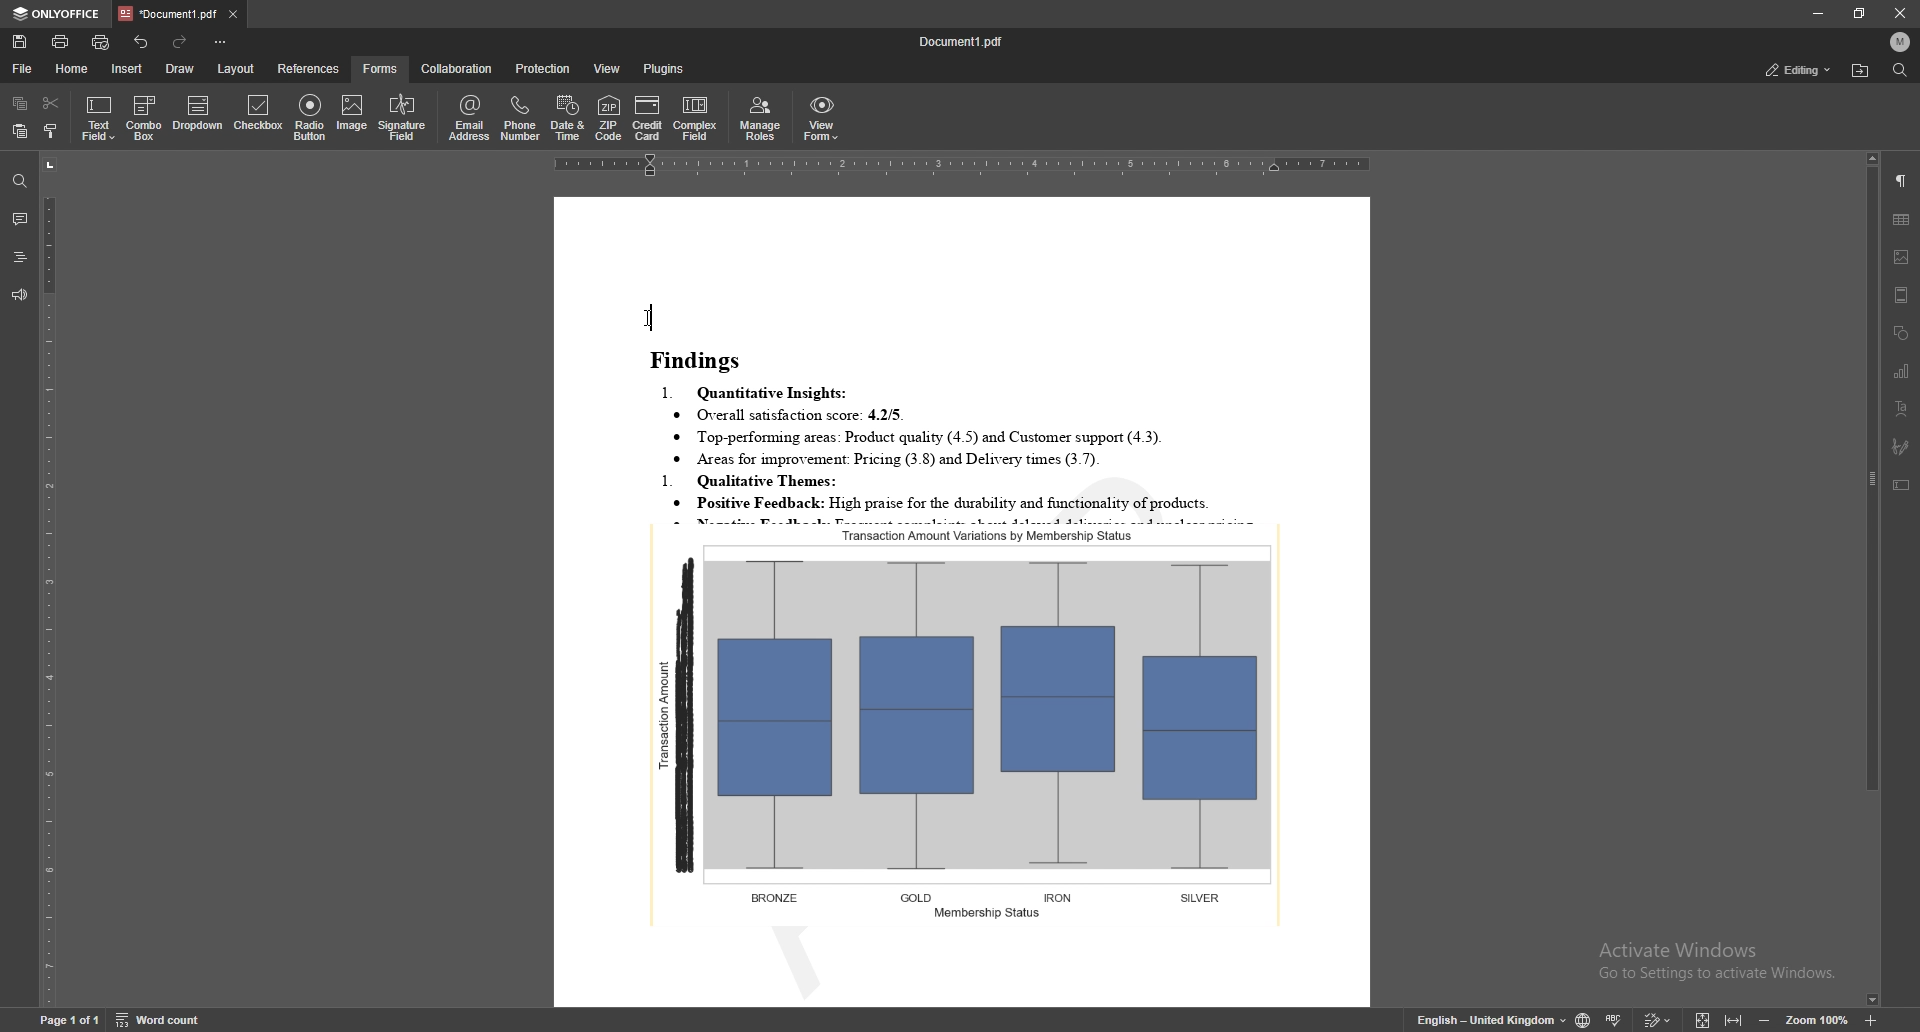  What do you see at coordinates (470, 117) in the screenshot?
I see `email address` at bounding box center [470, 117].